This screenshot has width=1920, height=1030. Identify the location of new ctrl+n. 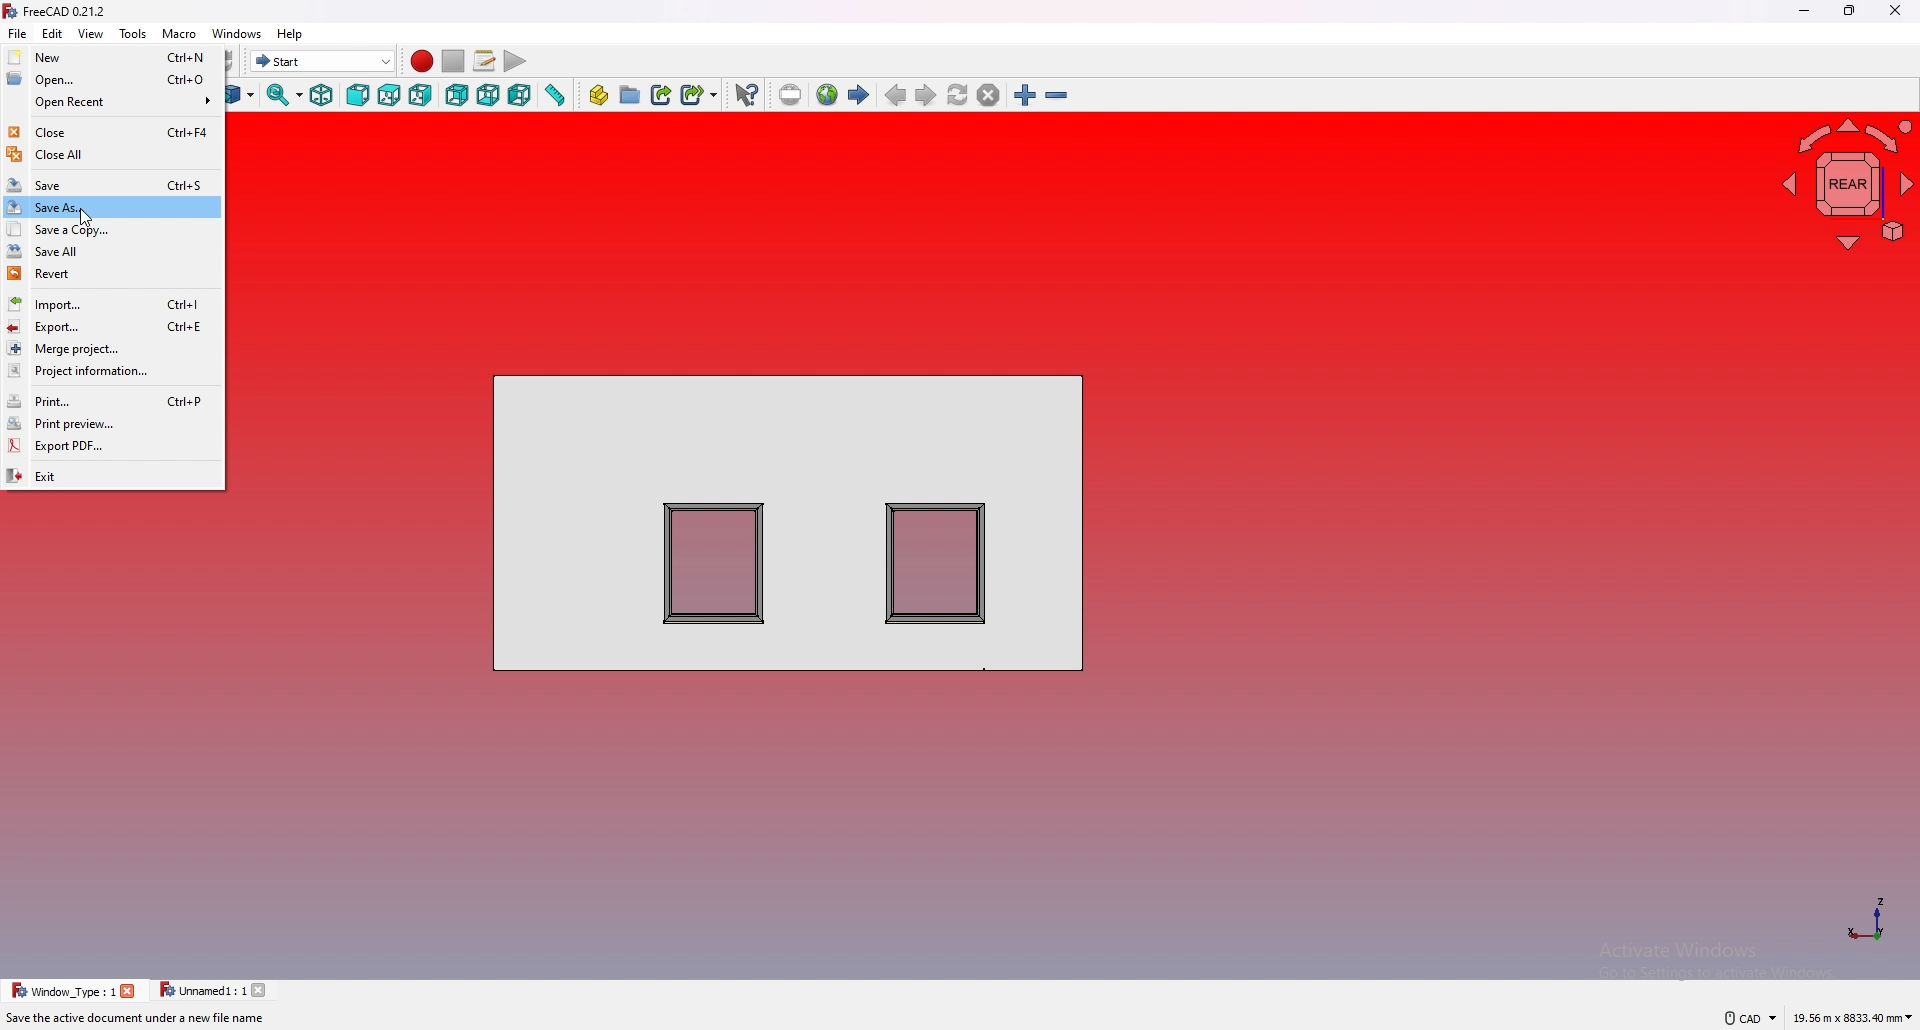
(113, 56).